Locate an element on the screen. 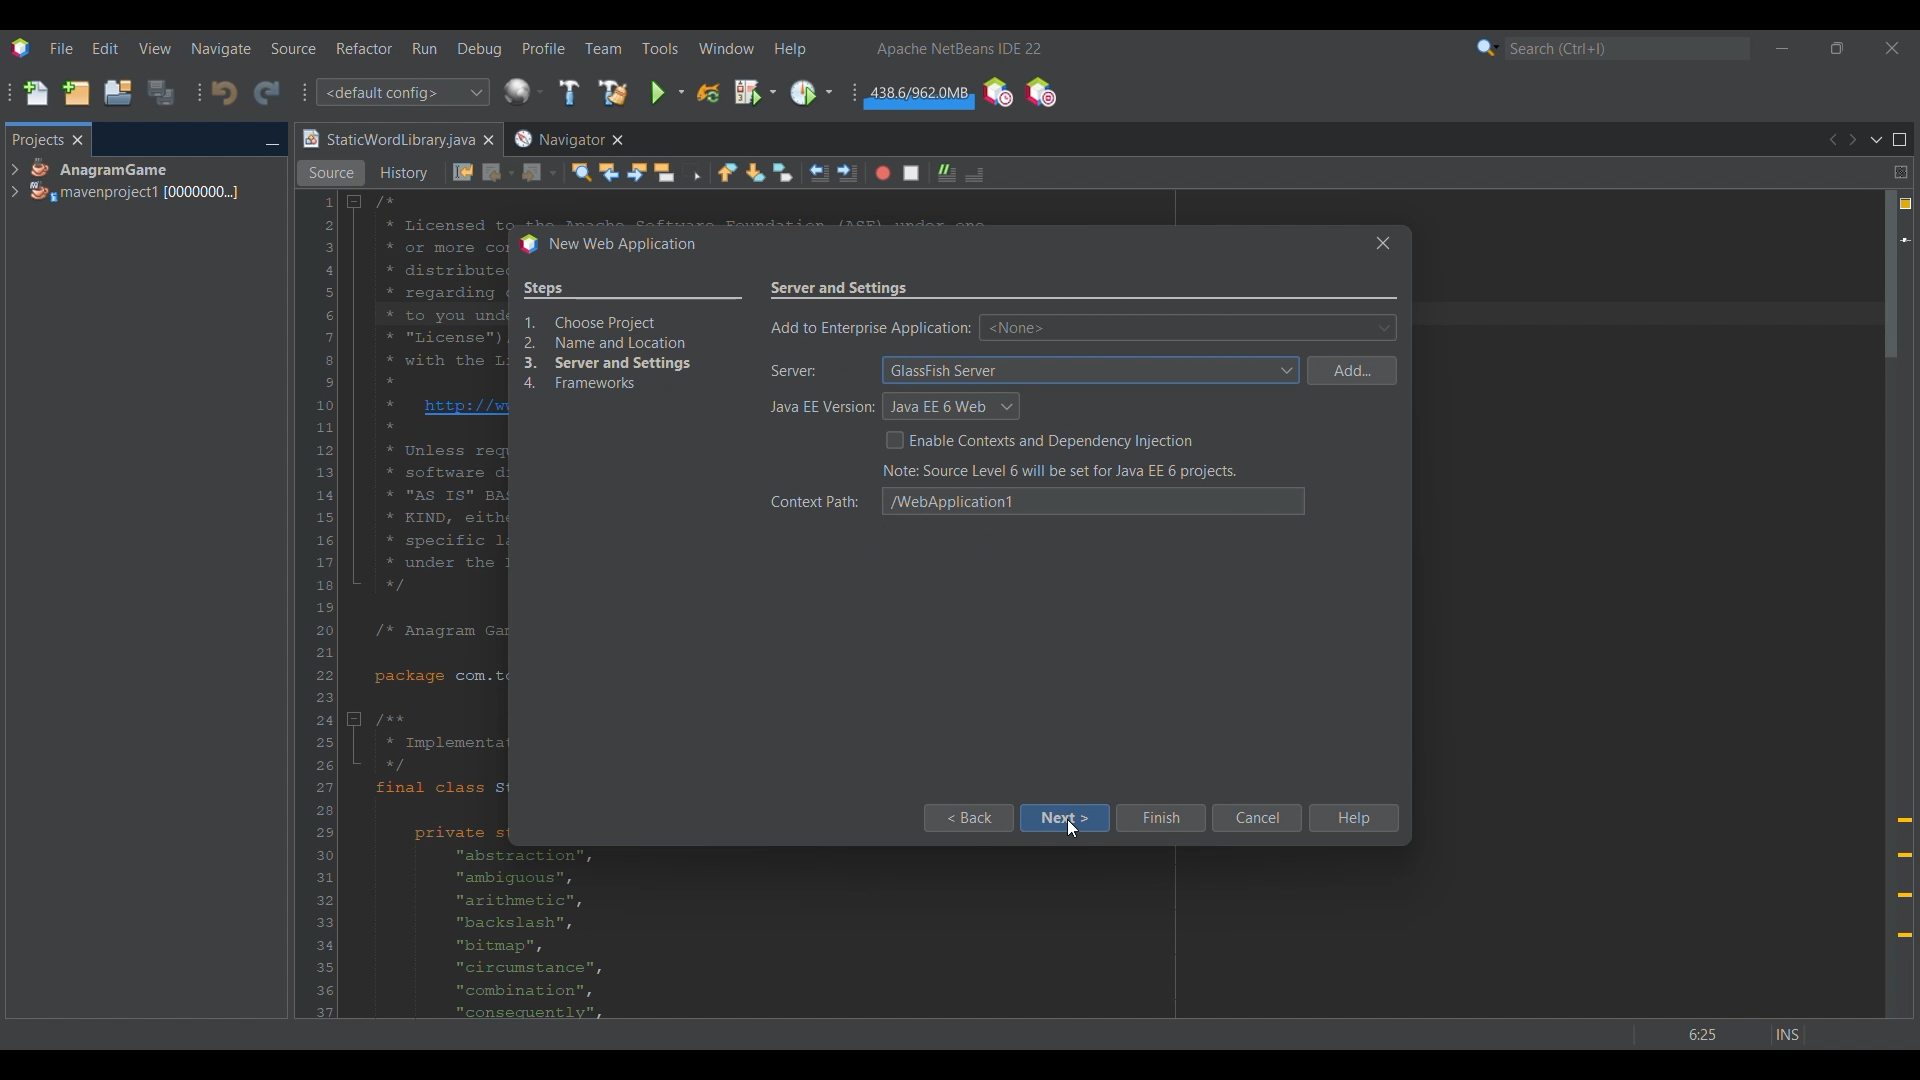 Image resolution: width=1920 pixels, height=1080 pixels. Forward is located at coordinates (539, 173).